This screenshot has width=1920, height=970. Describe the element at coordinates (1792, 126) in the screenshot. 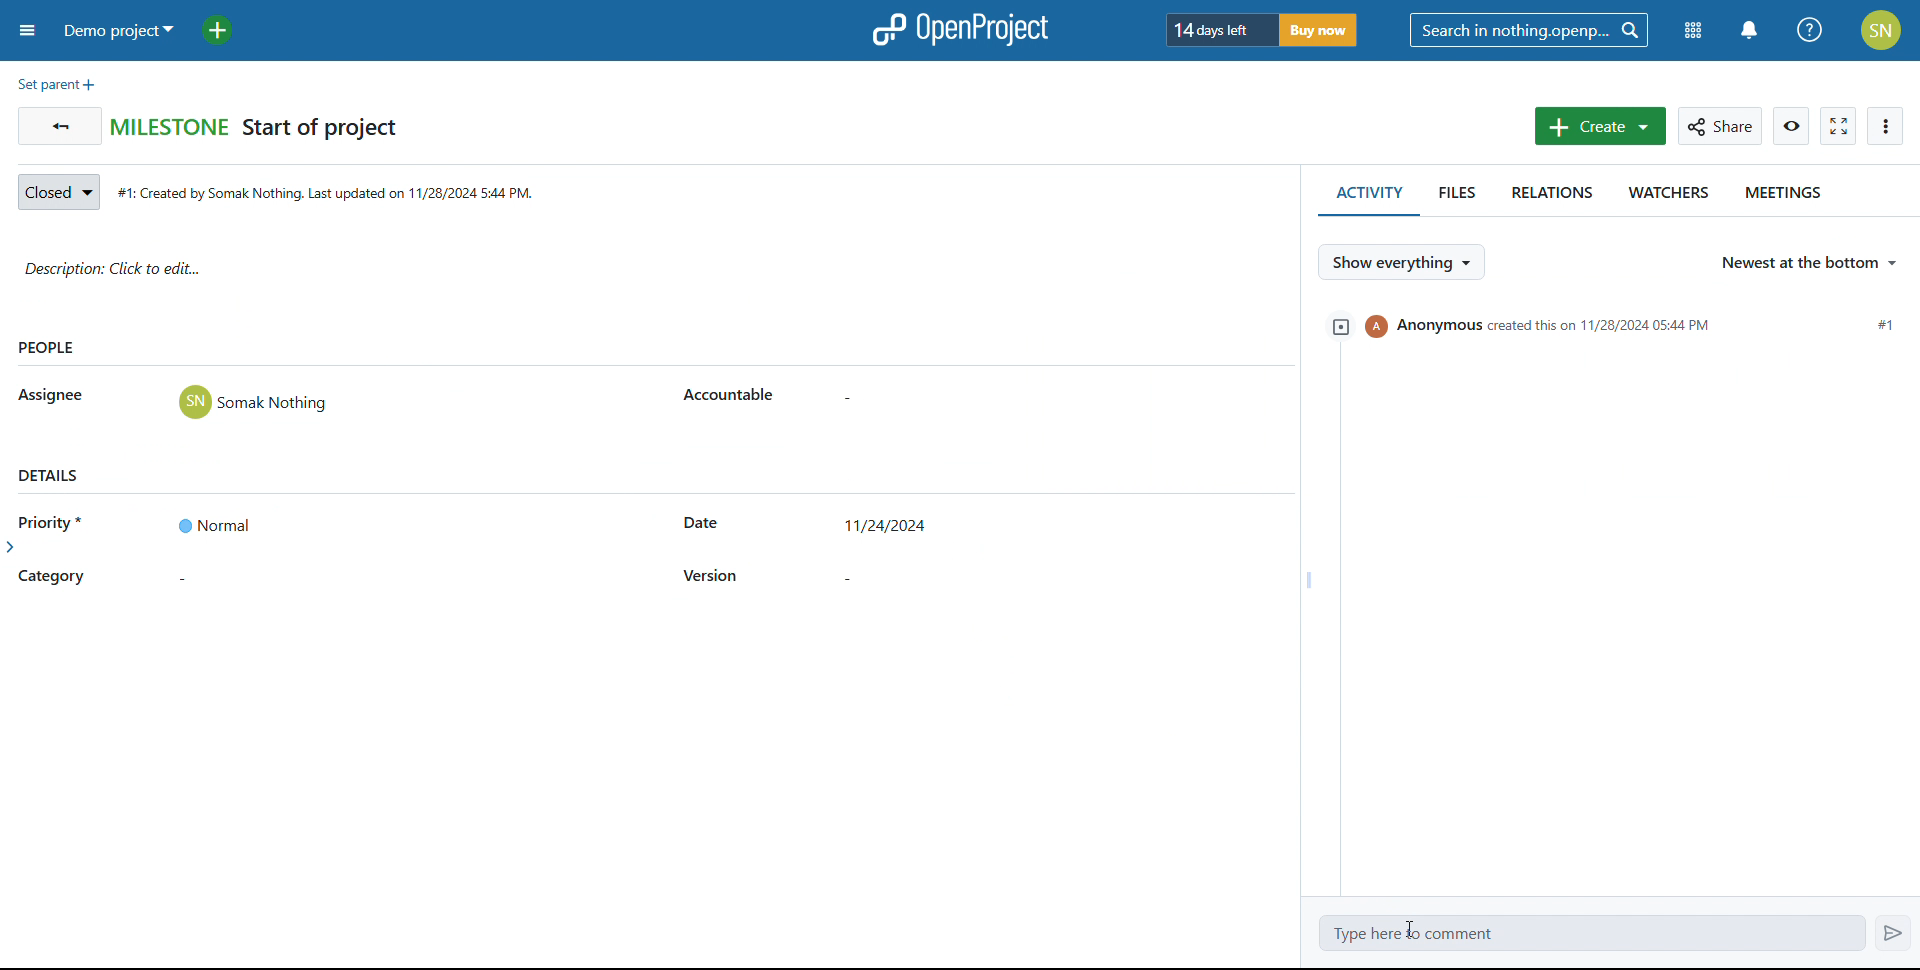

I see `watch work package` at that location.